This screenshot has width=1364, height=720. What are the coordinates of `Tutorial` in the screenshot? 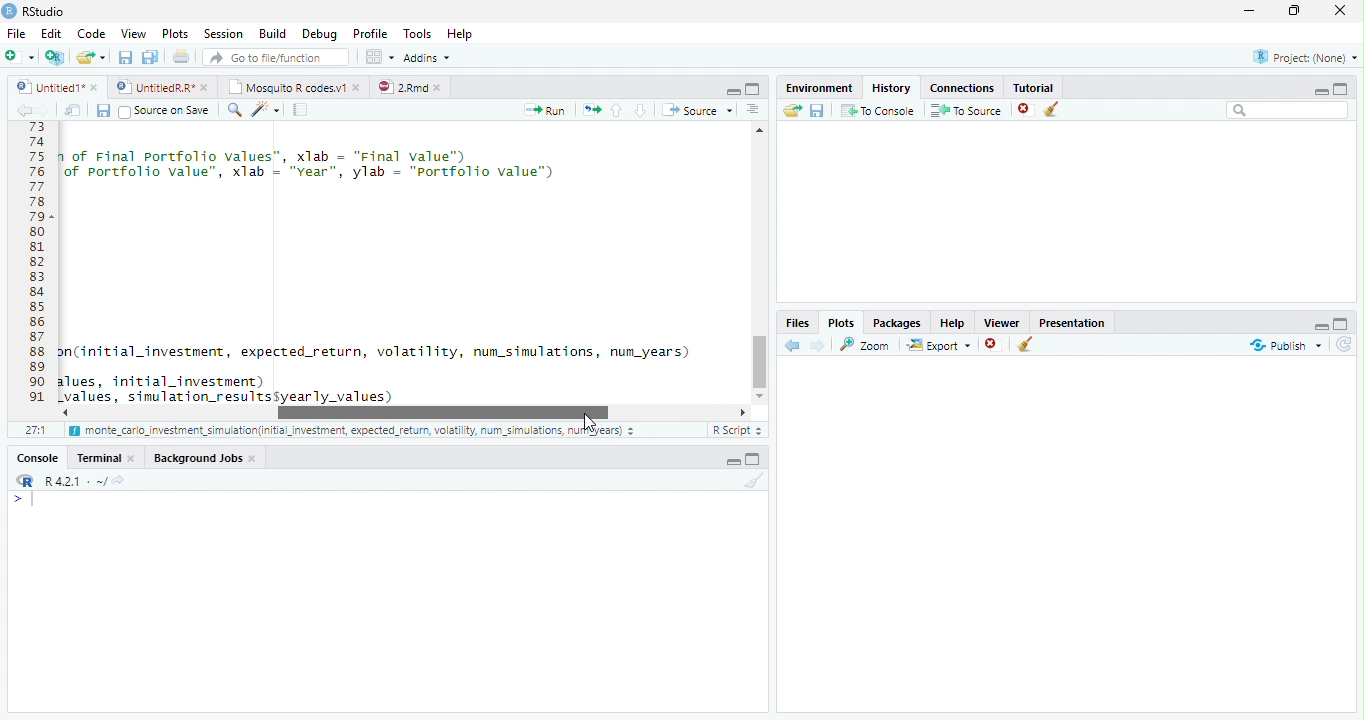 It's located at (1030, 85).